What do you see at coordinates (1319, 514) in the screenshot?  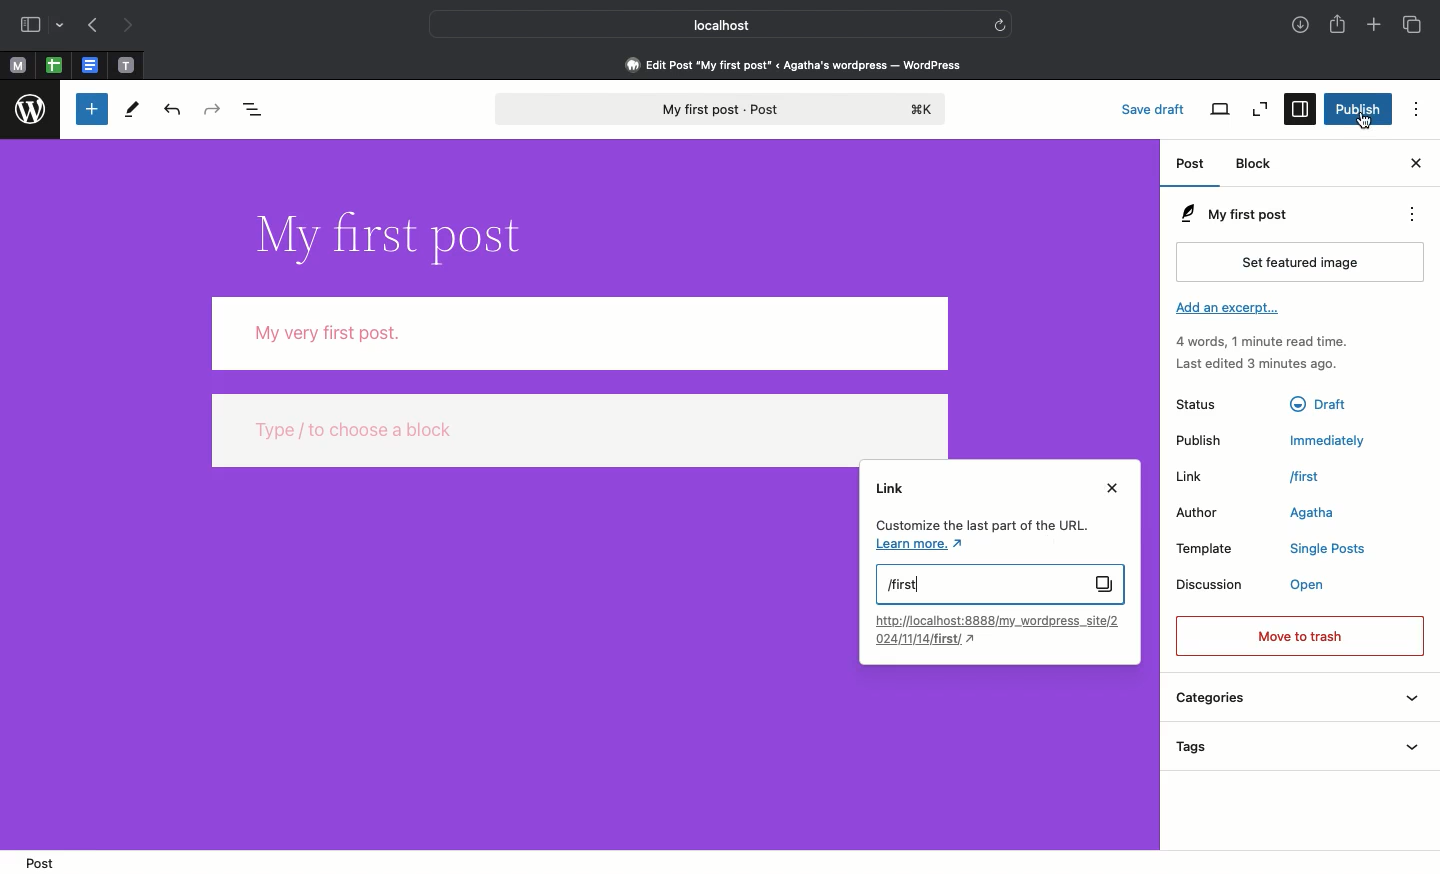 I see `Agatha` at bounding box center [1319, 514].